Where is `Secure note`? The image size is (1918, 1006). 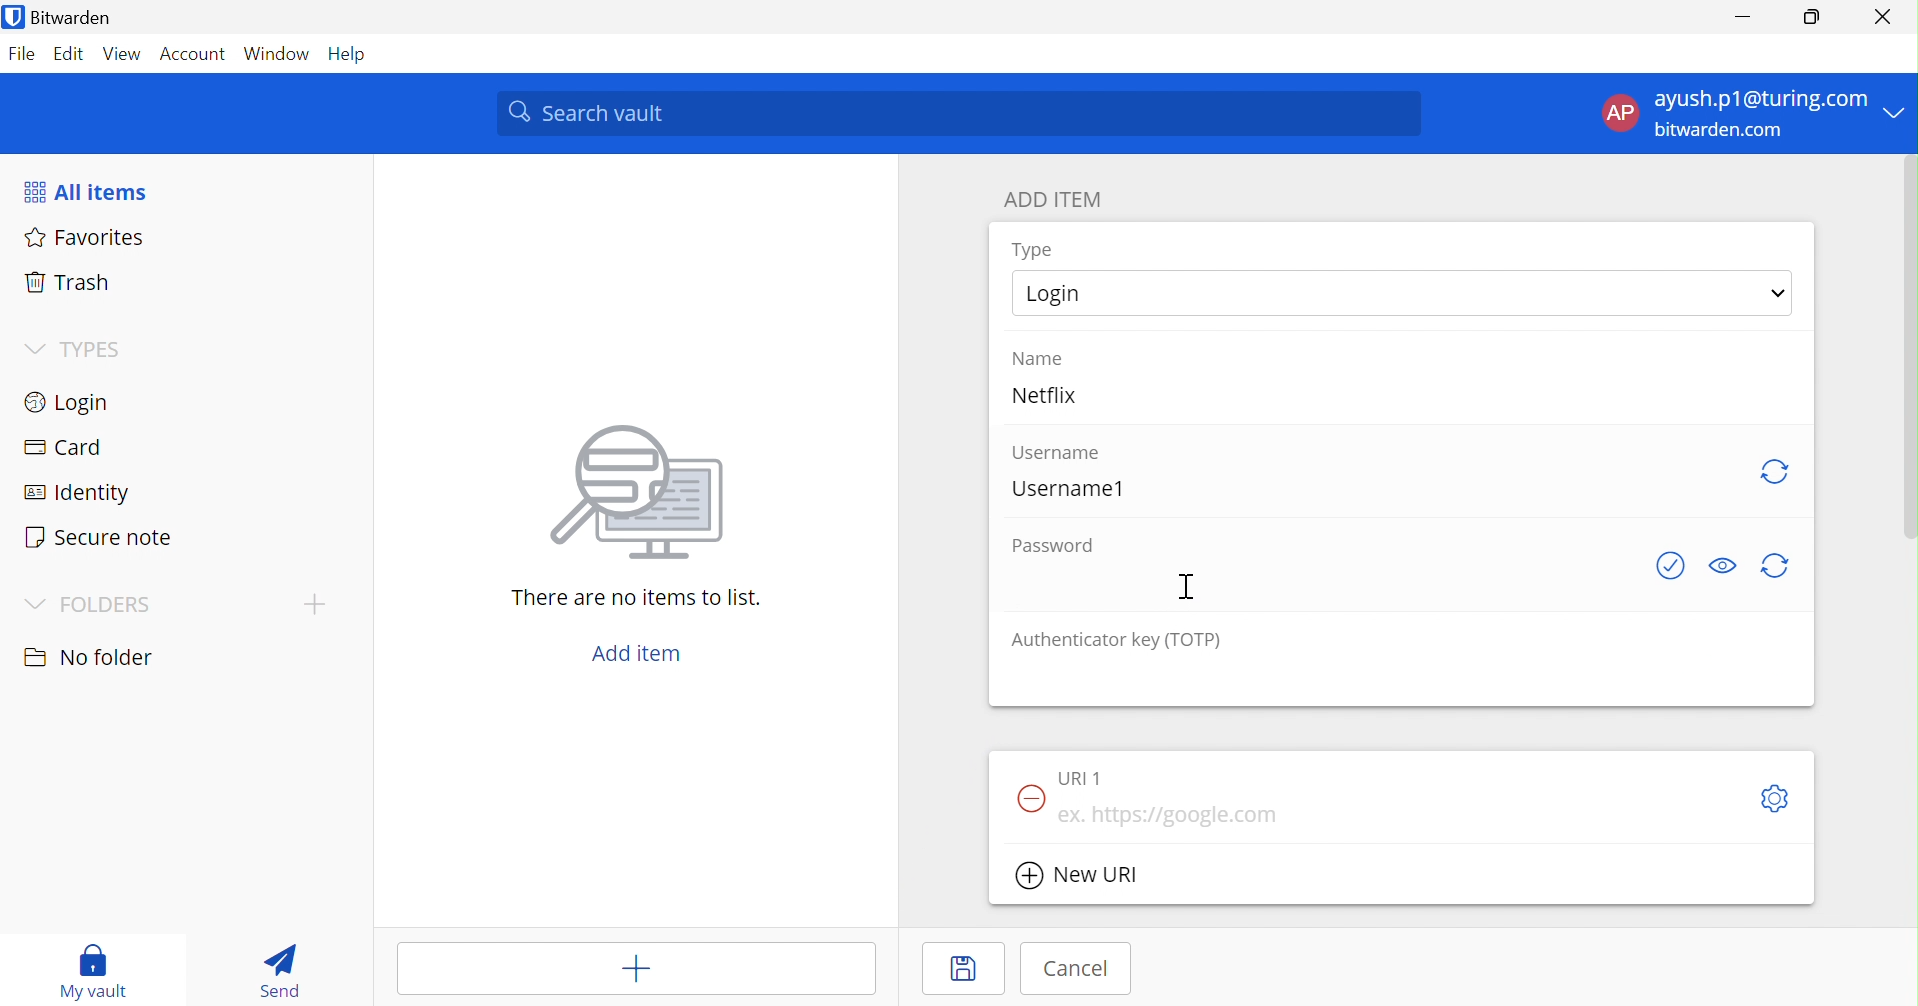 Secure note is located at coordinates (101, 535).